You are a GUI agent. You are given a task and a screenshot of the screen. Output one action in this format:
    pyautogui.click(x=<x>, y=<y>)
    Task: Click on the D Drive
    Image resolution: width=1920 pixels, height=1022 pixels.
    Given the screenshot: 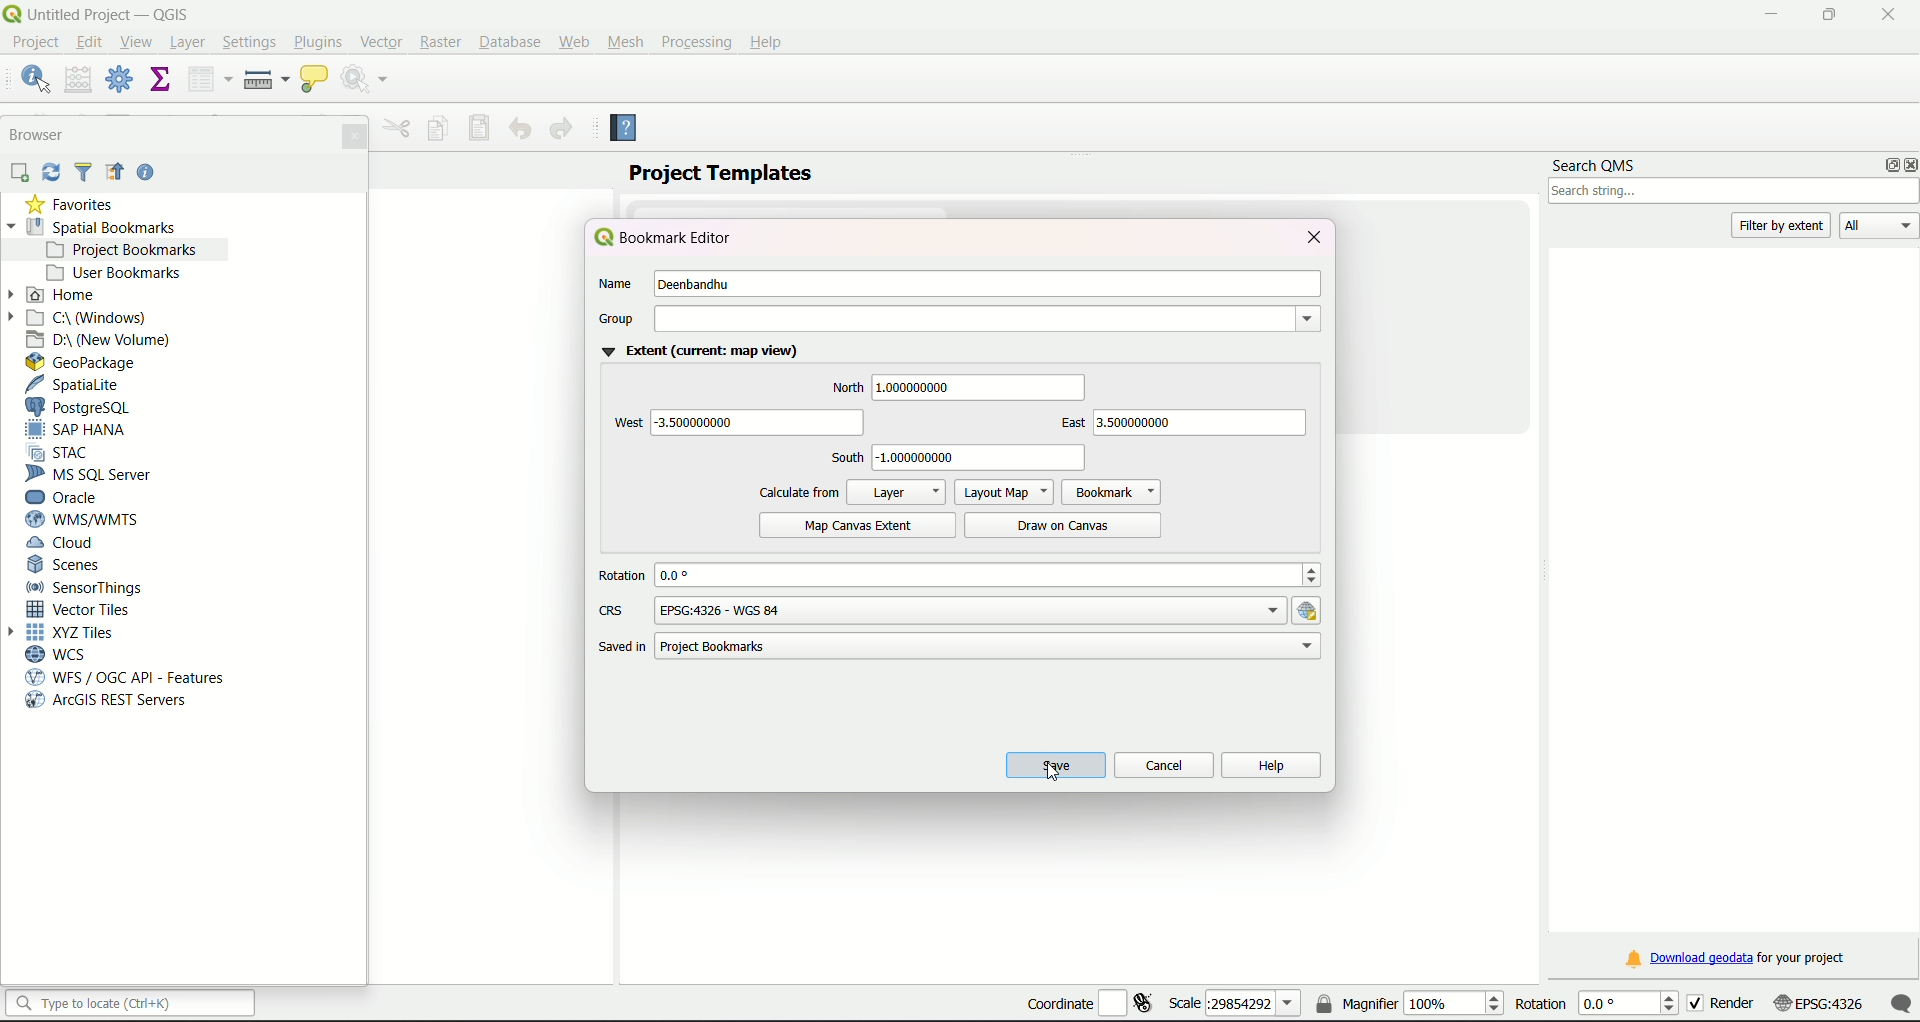 What is the action you would take?
    pyautogui.click(x=100, y=341)
    